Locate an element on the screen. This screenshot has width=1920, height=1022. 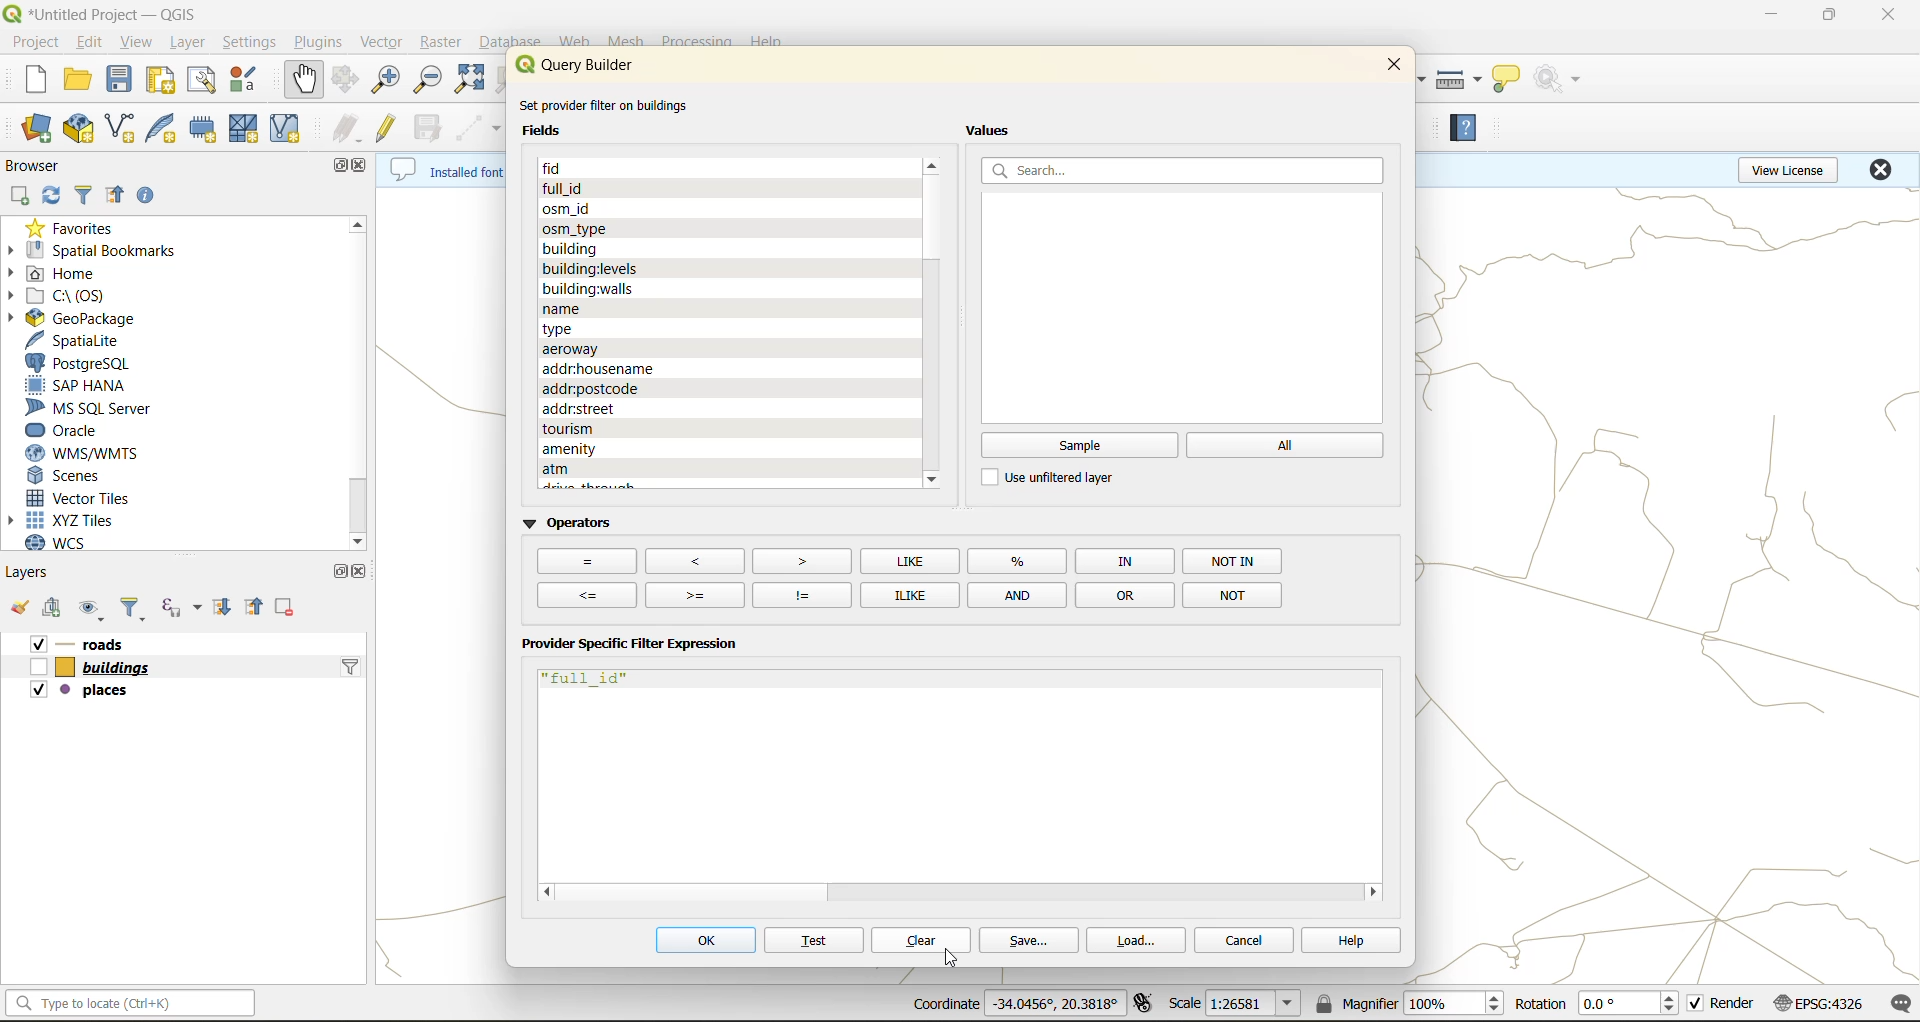
no action is located at coordinates (1561, 80).